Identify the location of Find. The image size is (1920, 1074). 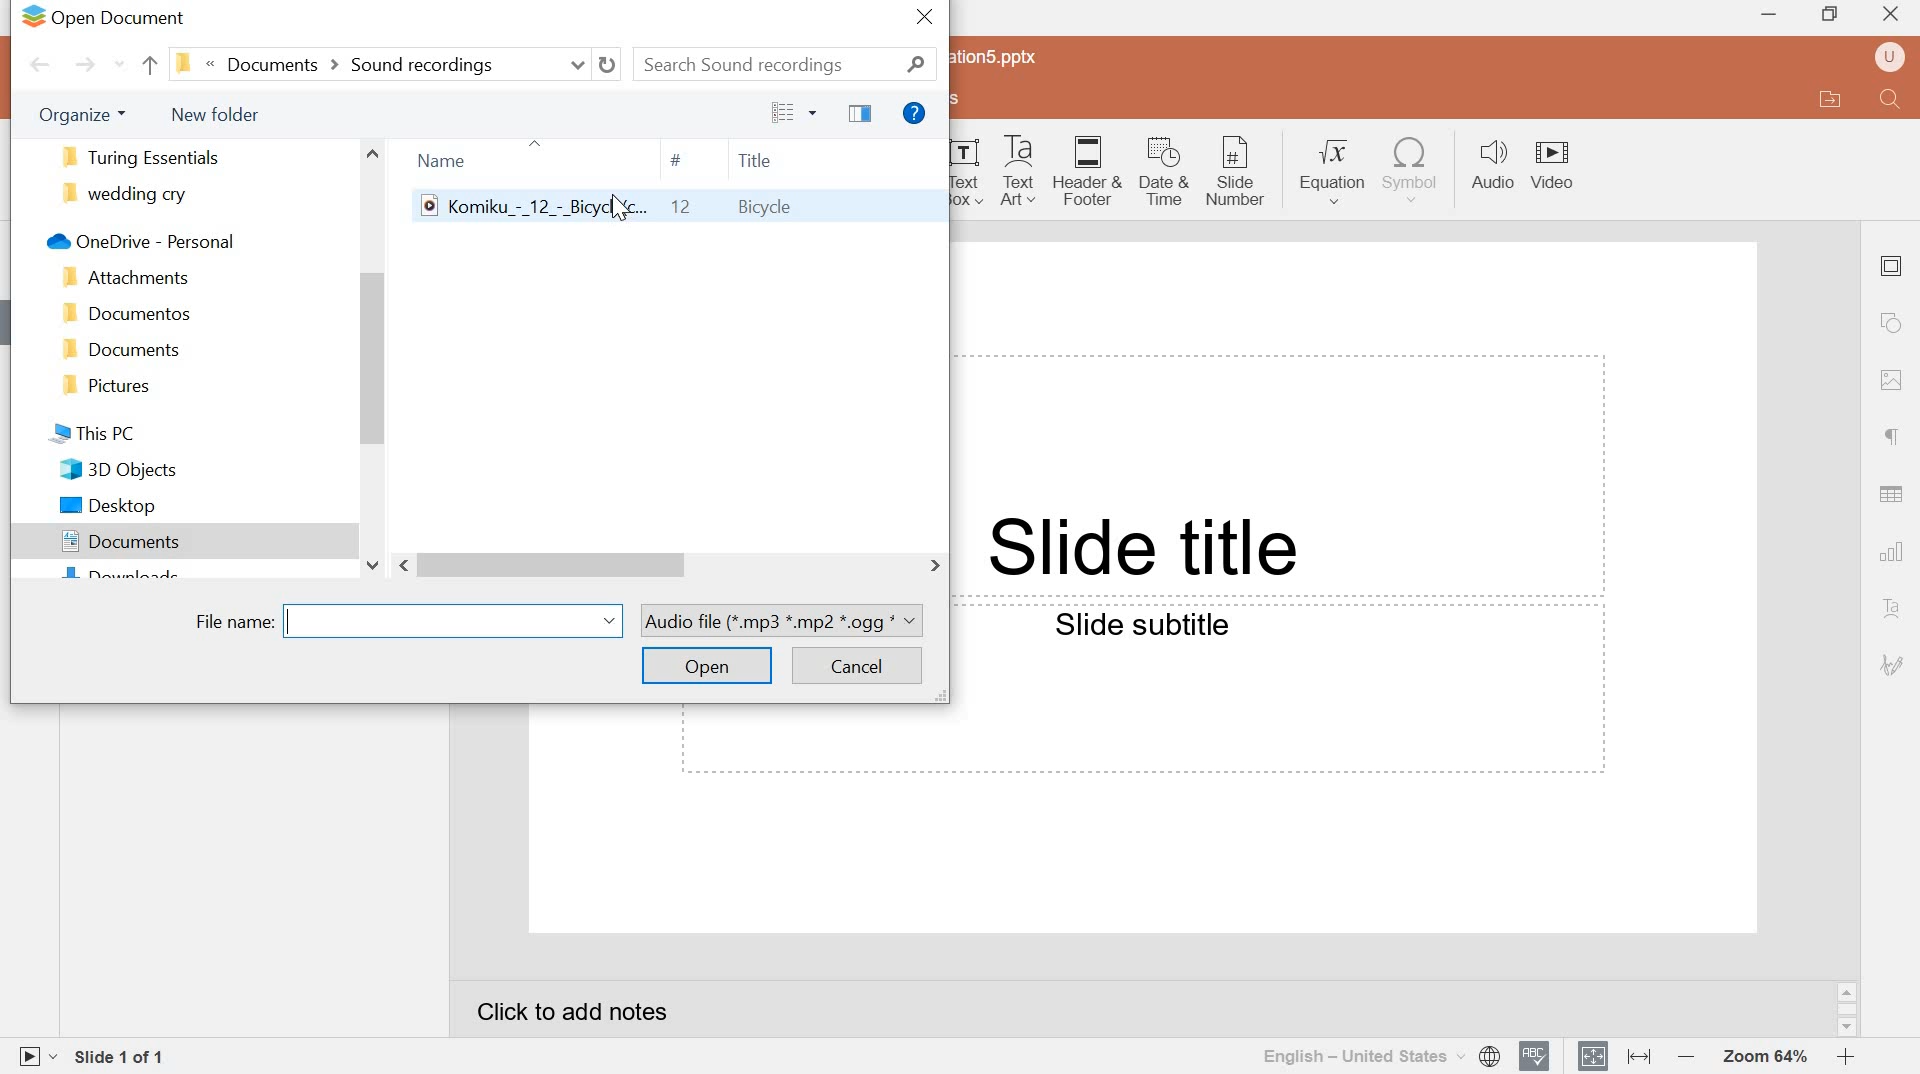
(1892, 100).